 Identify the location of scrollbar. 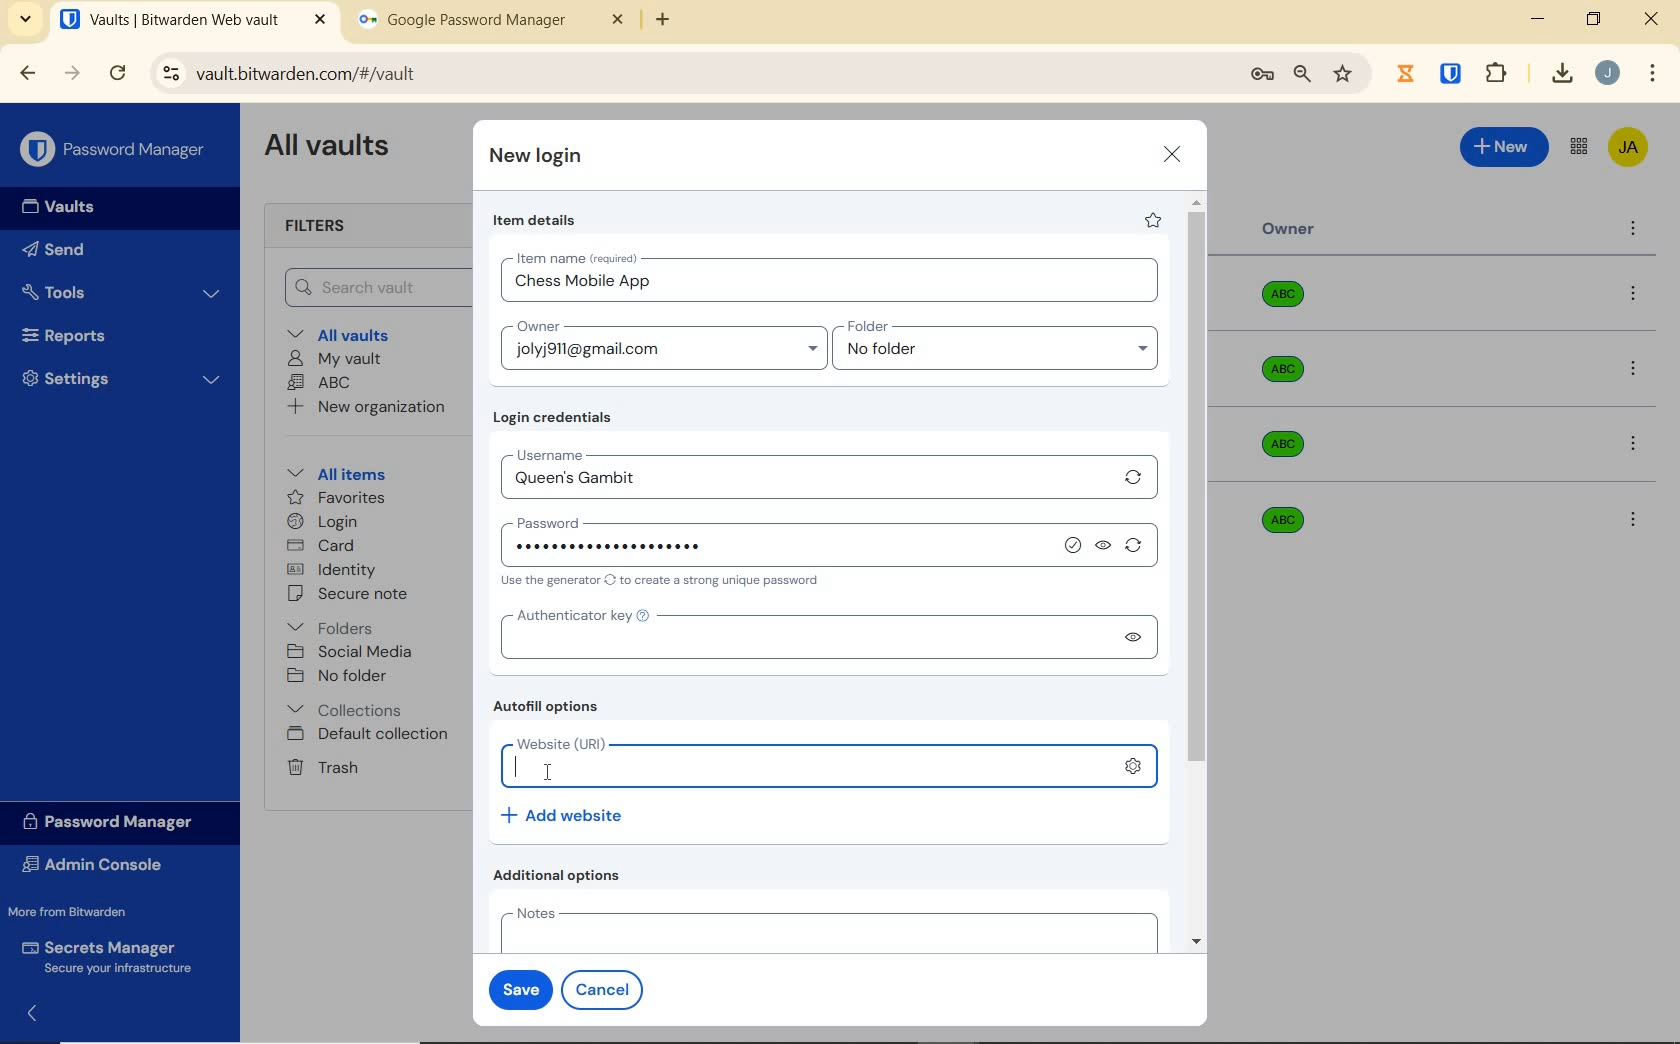
(1199, 572).